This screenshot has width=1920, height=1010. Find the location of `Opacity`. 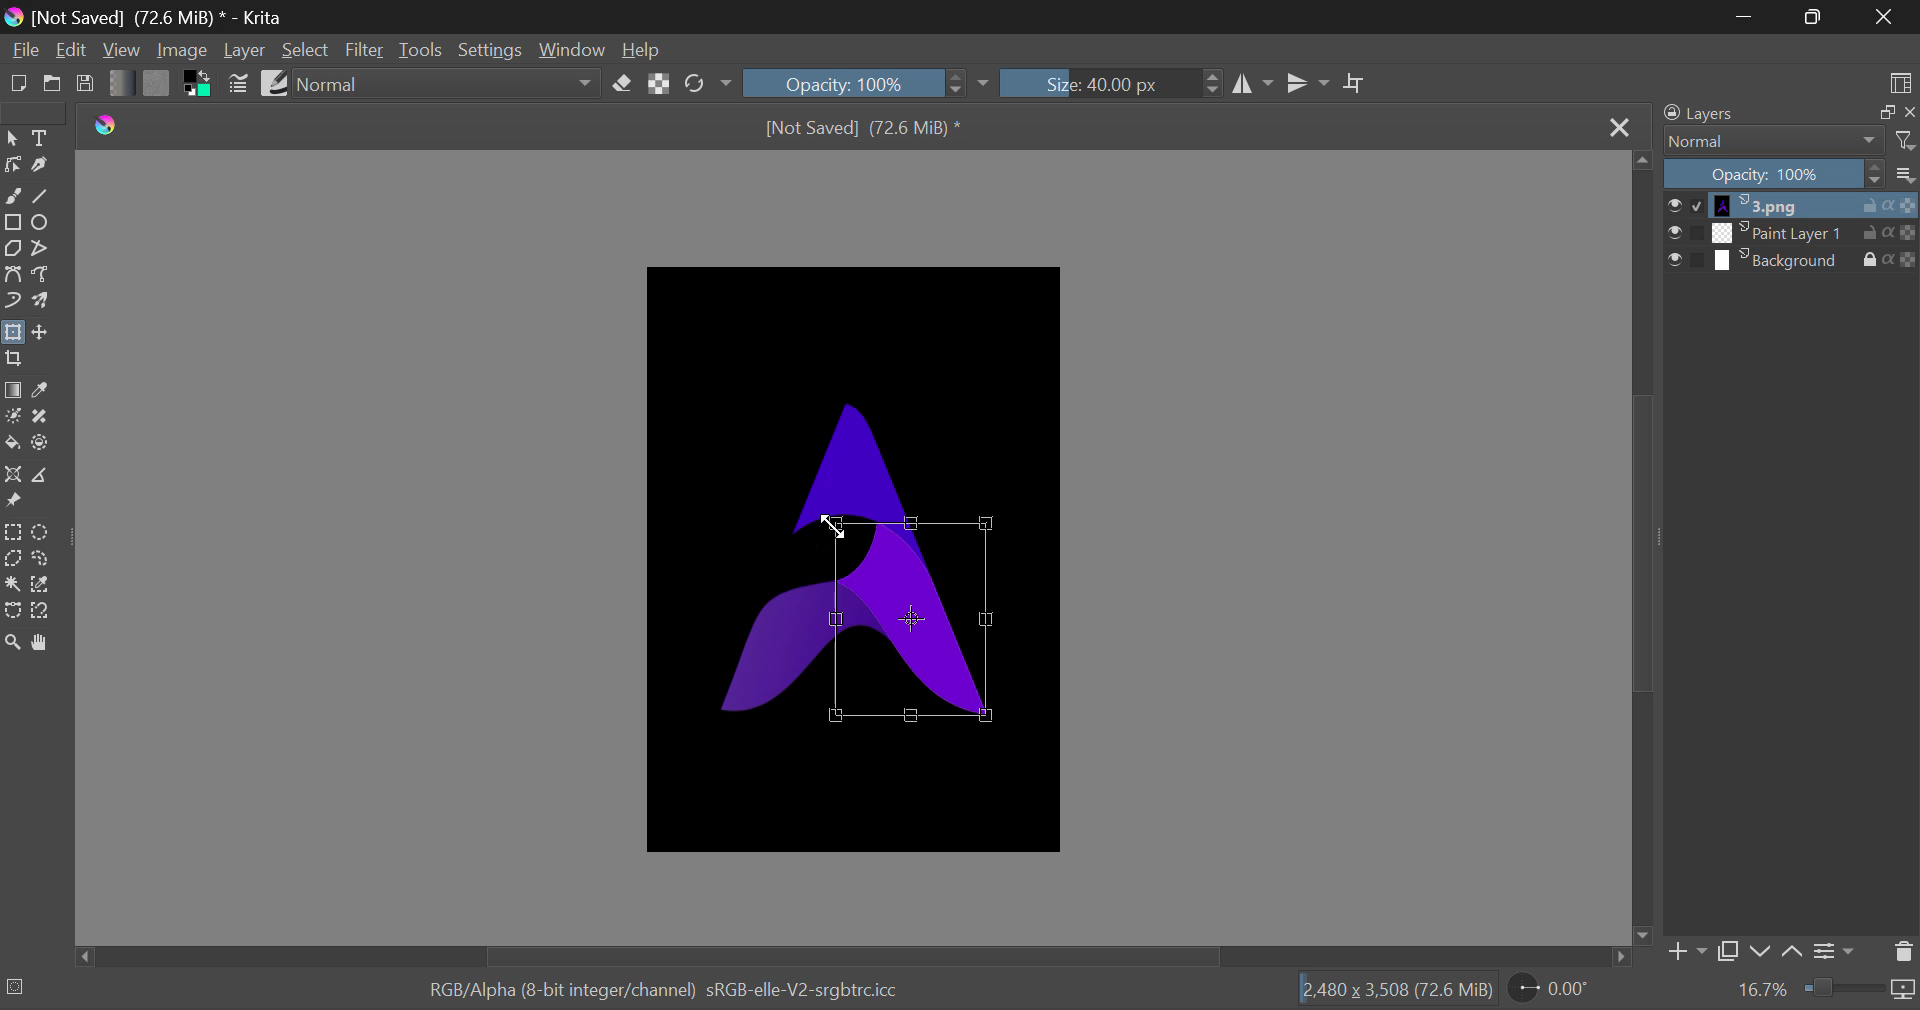

Opacity is located at coordinates (856, 85).